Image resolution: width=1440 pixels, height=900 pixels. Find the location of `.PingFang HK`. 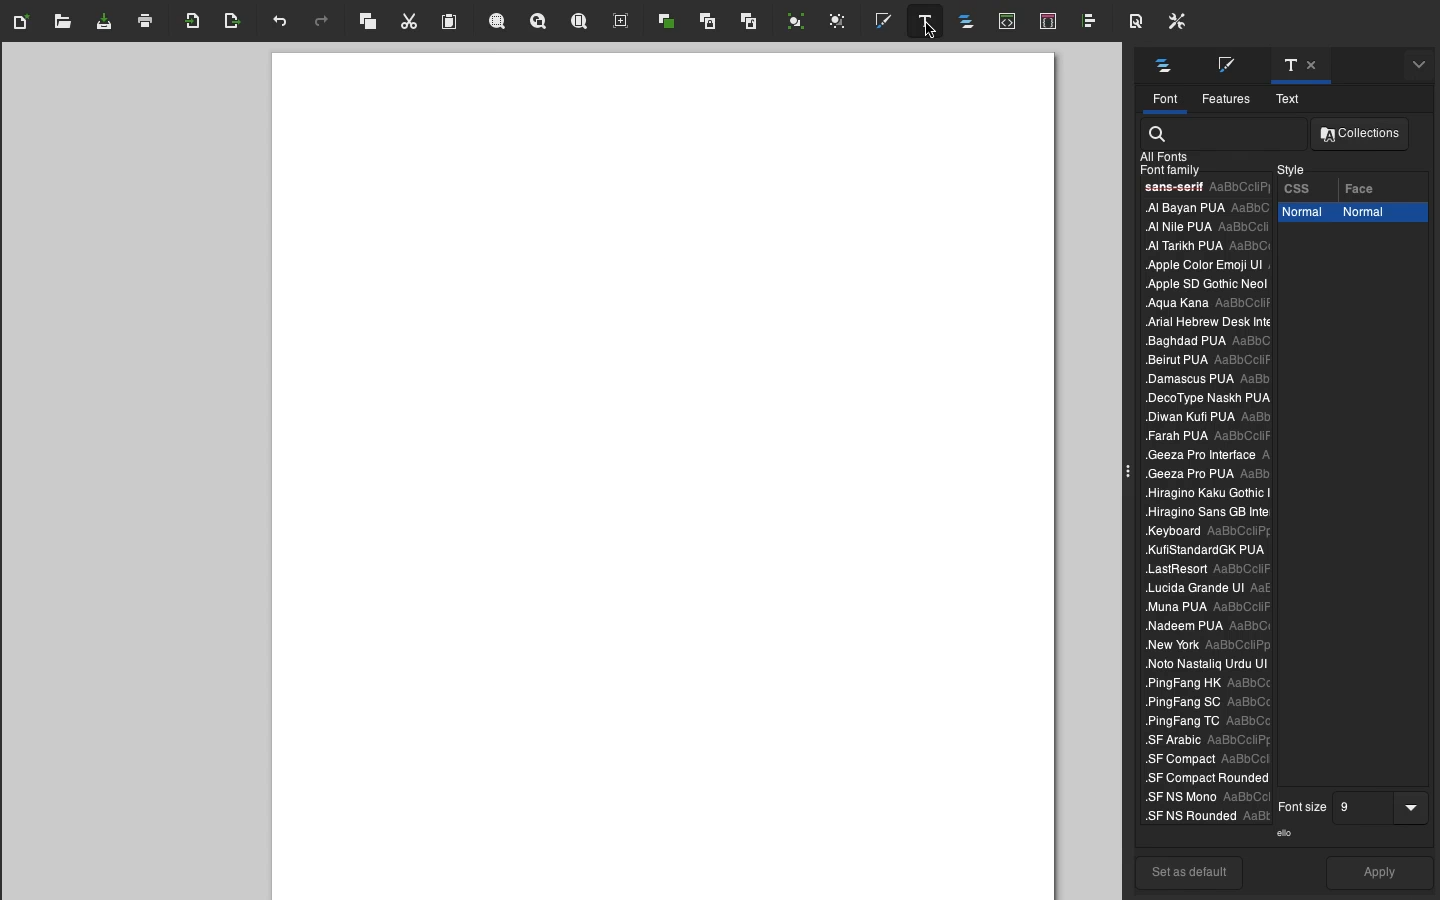

.PingFang HK is located at coordinates (1209, 683).